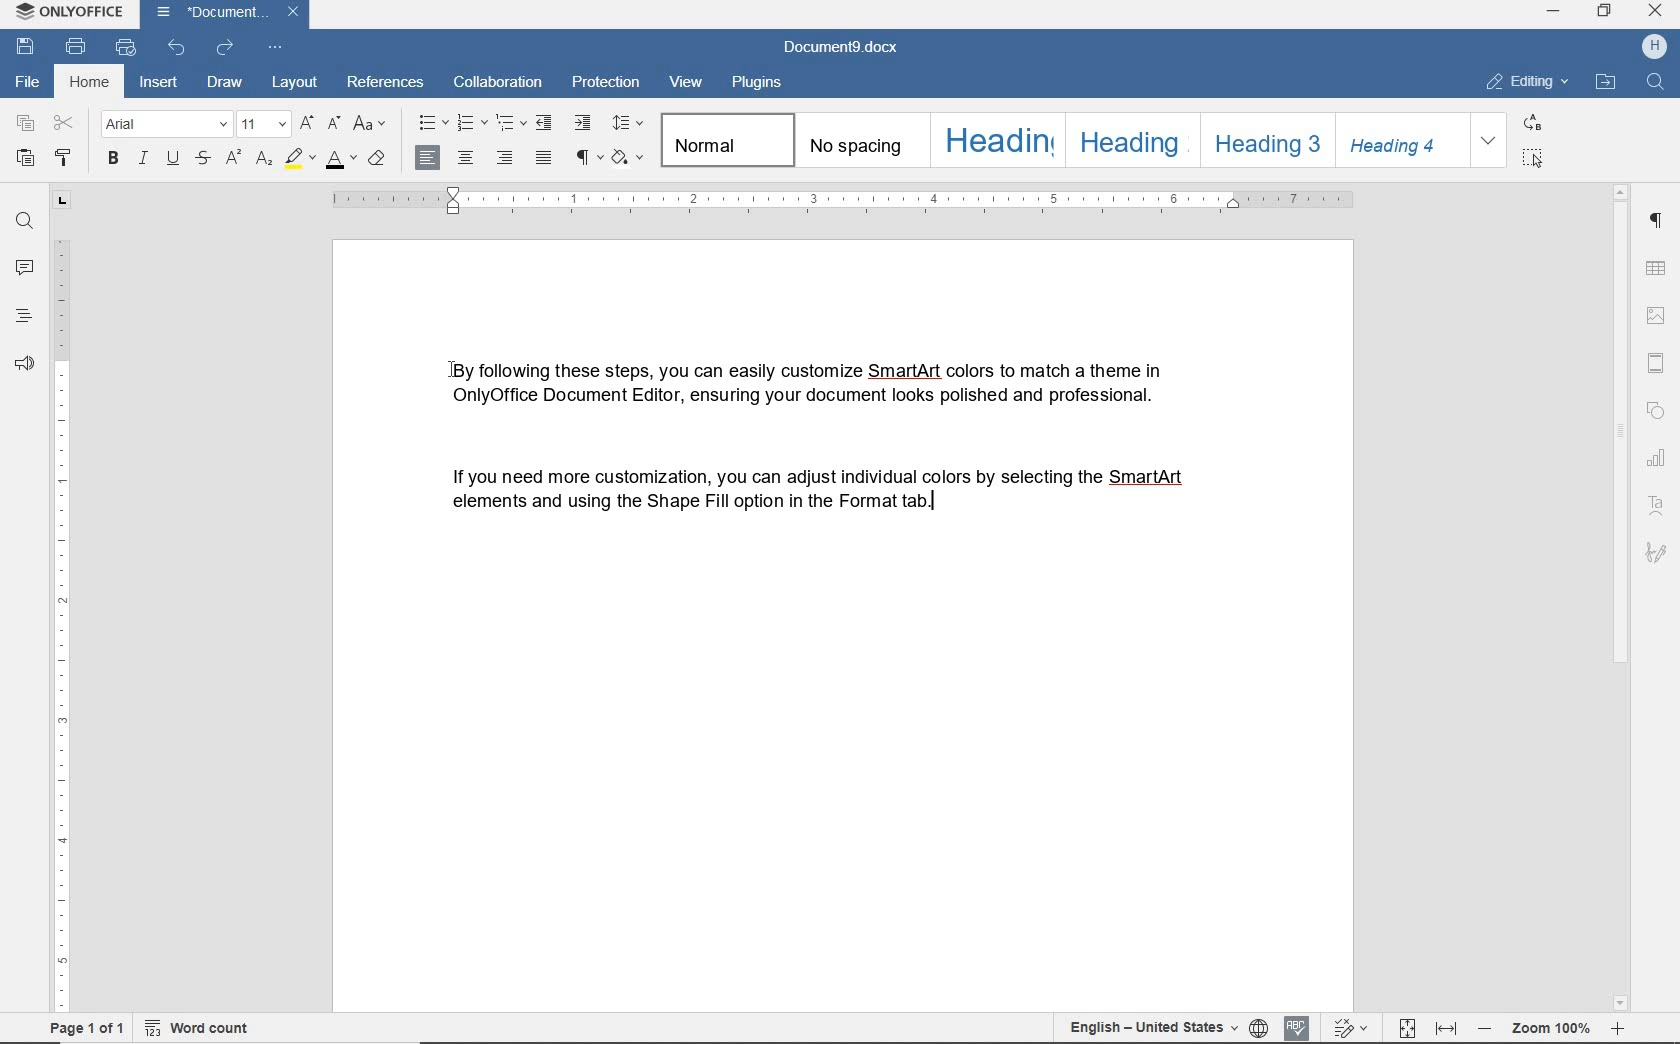  Describe the element at coordinates (264, 160) in the screenshot. I see `subscript` at that location.